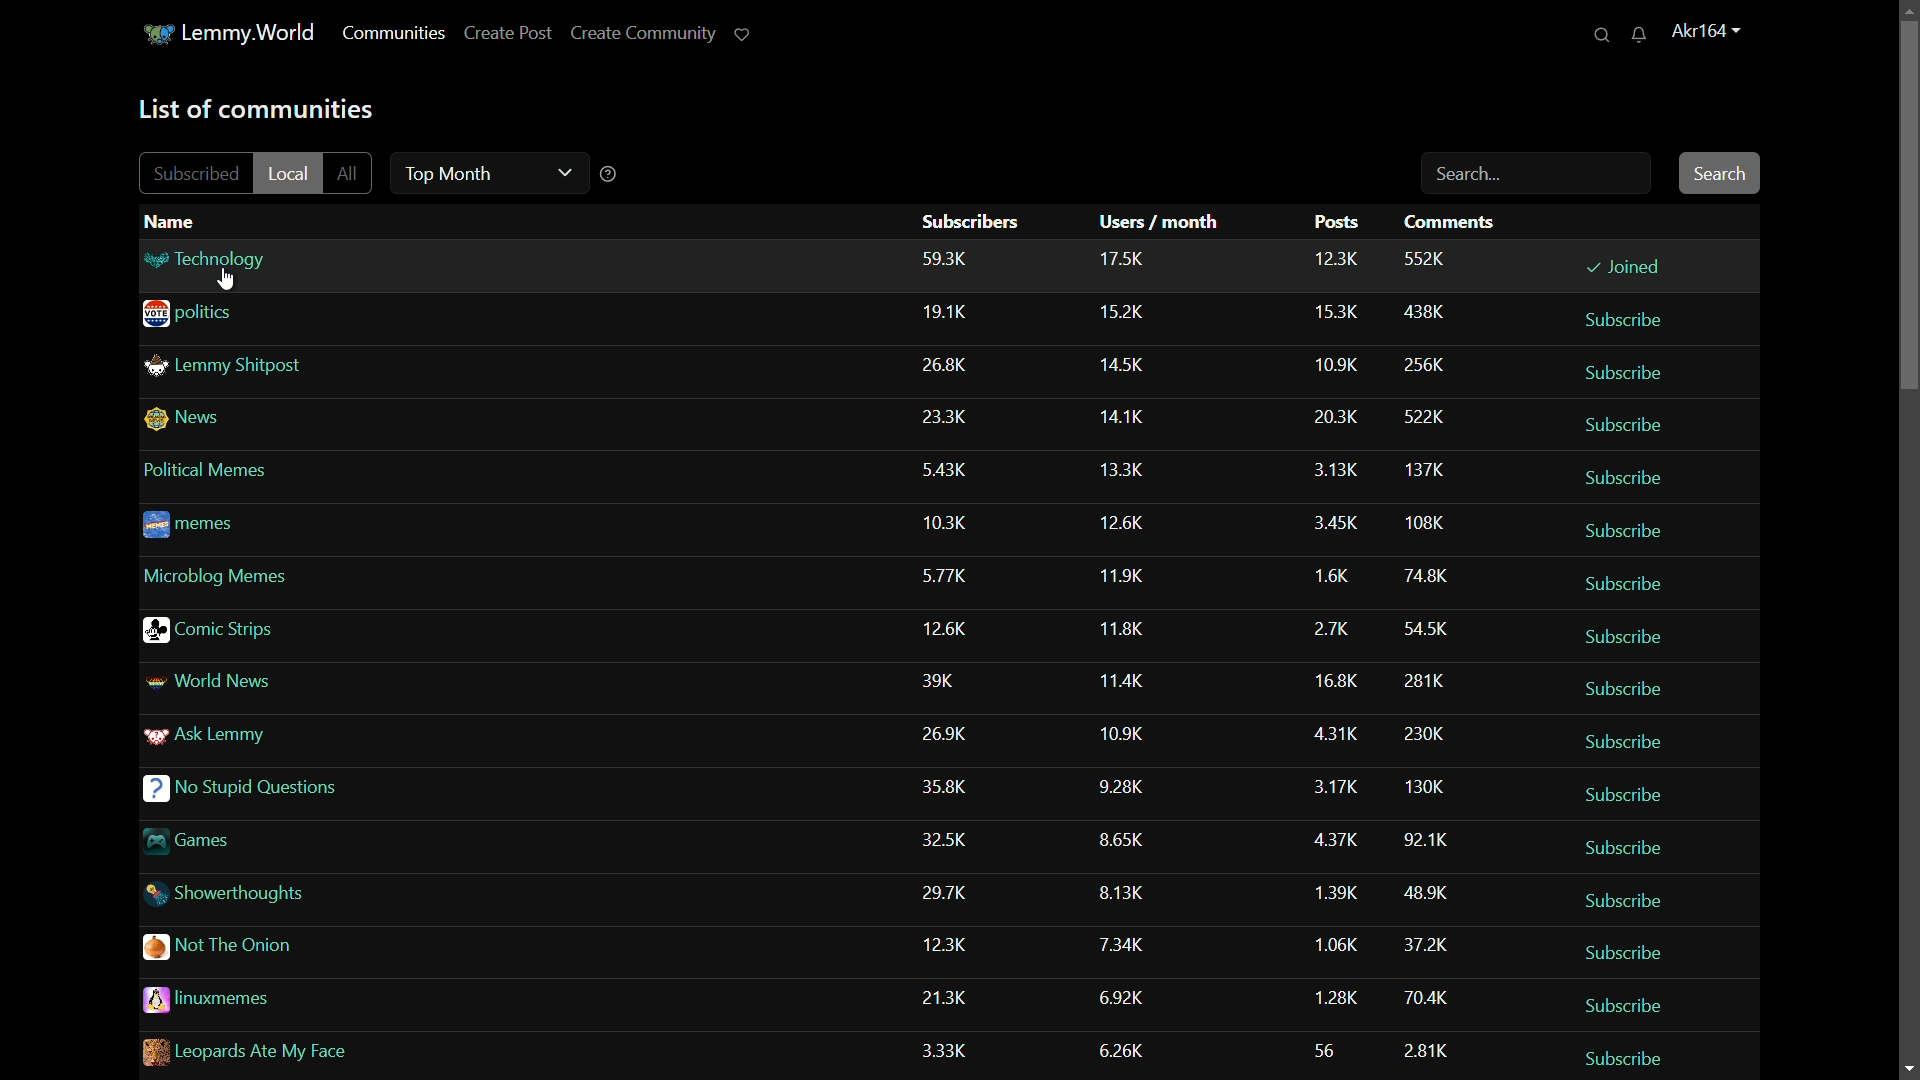 Image resolution: width=1920 pixels, height=1080 pixels. I want to click on subscribe/unsubscribe, so click(1622, 1057).